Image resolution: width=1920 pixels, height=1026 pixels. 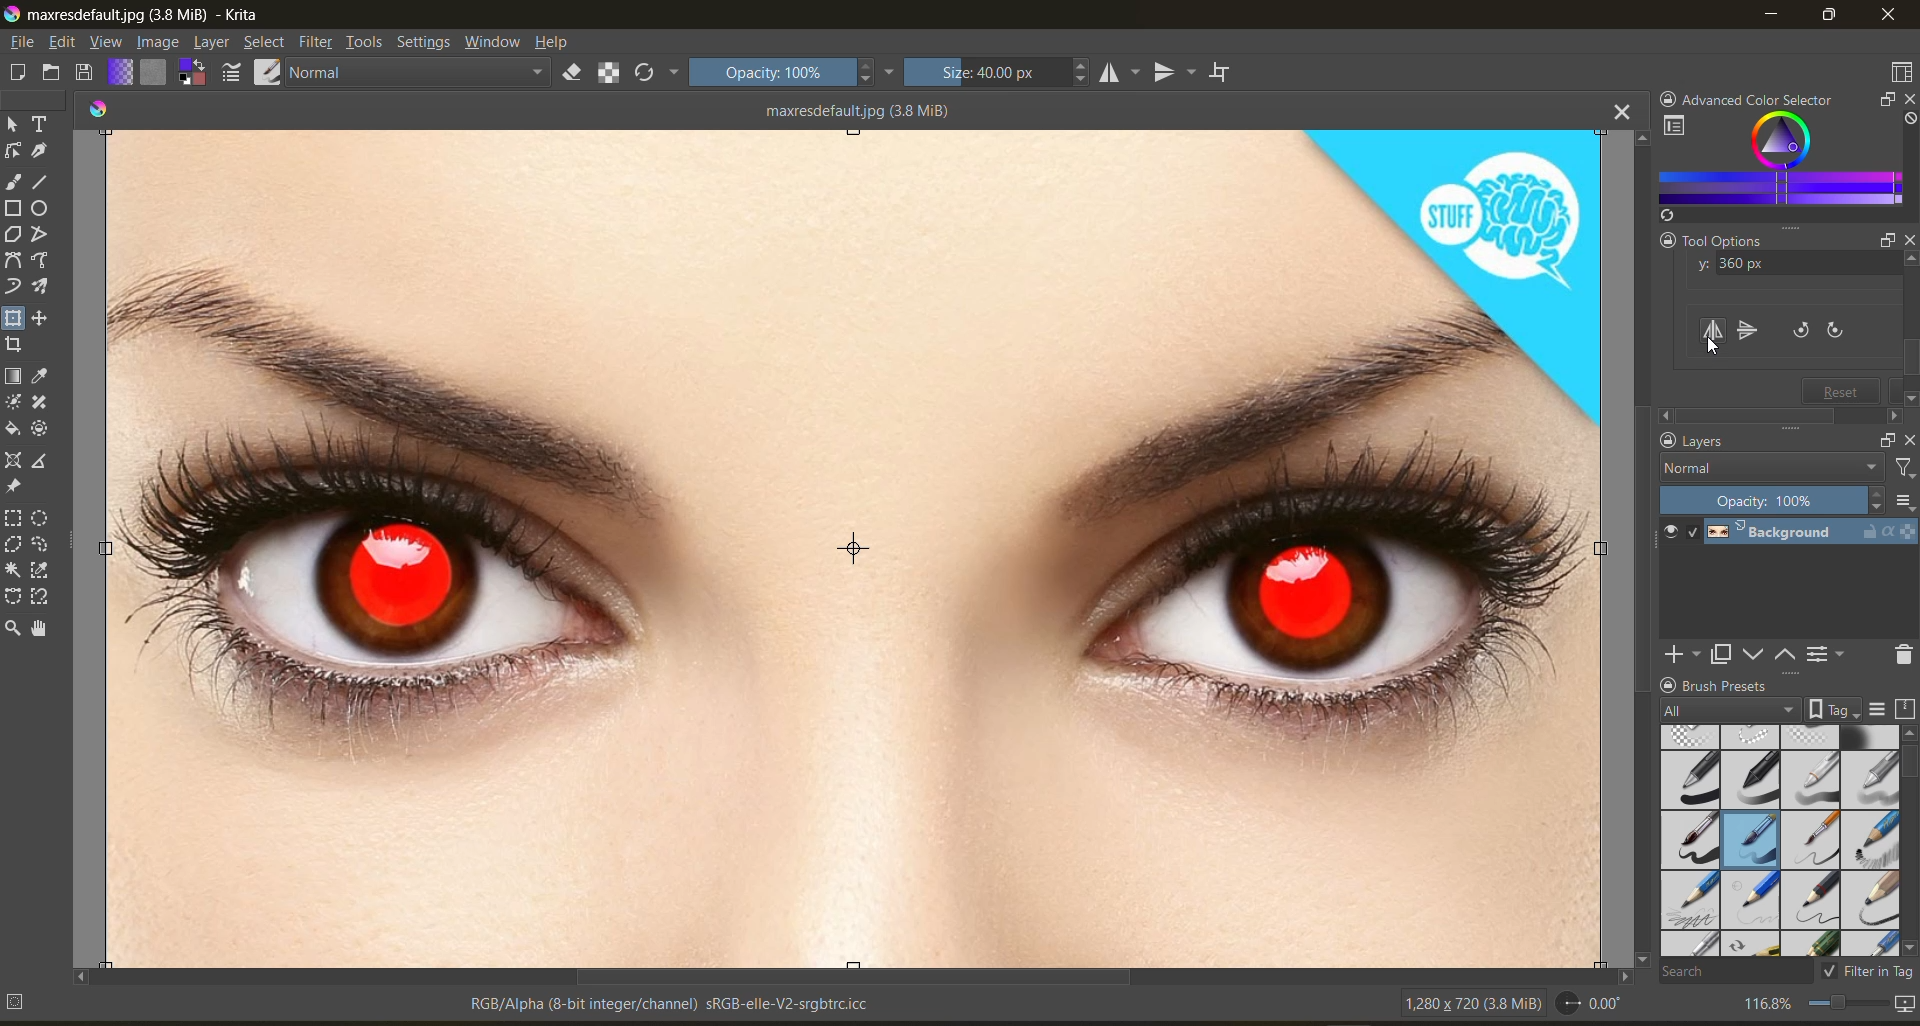 I want to click on flip canvas vertically, so click(x=1747, y=330).